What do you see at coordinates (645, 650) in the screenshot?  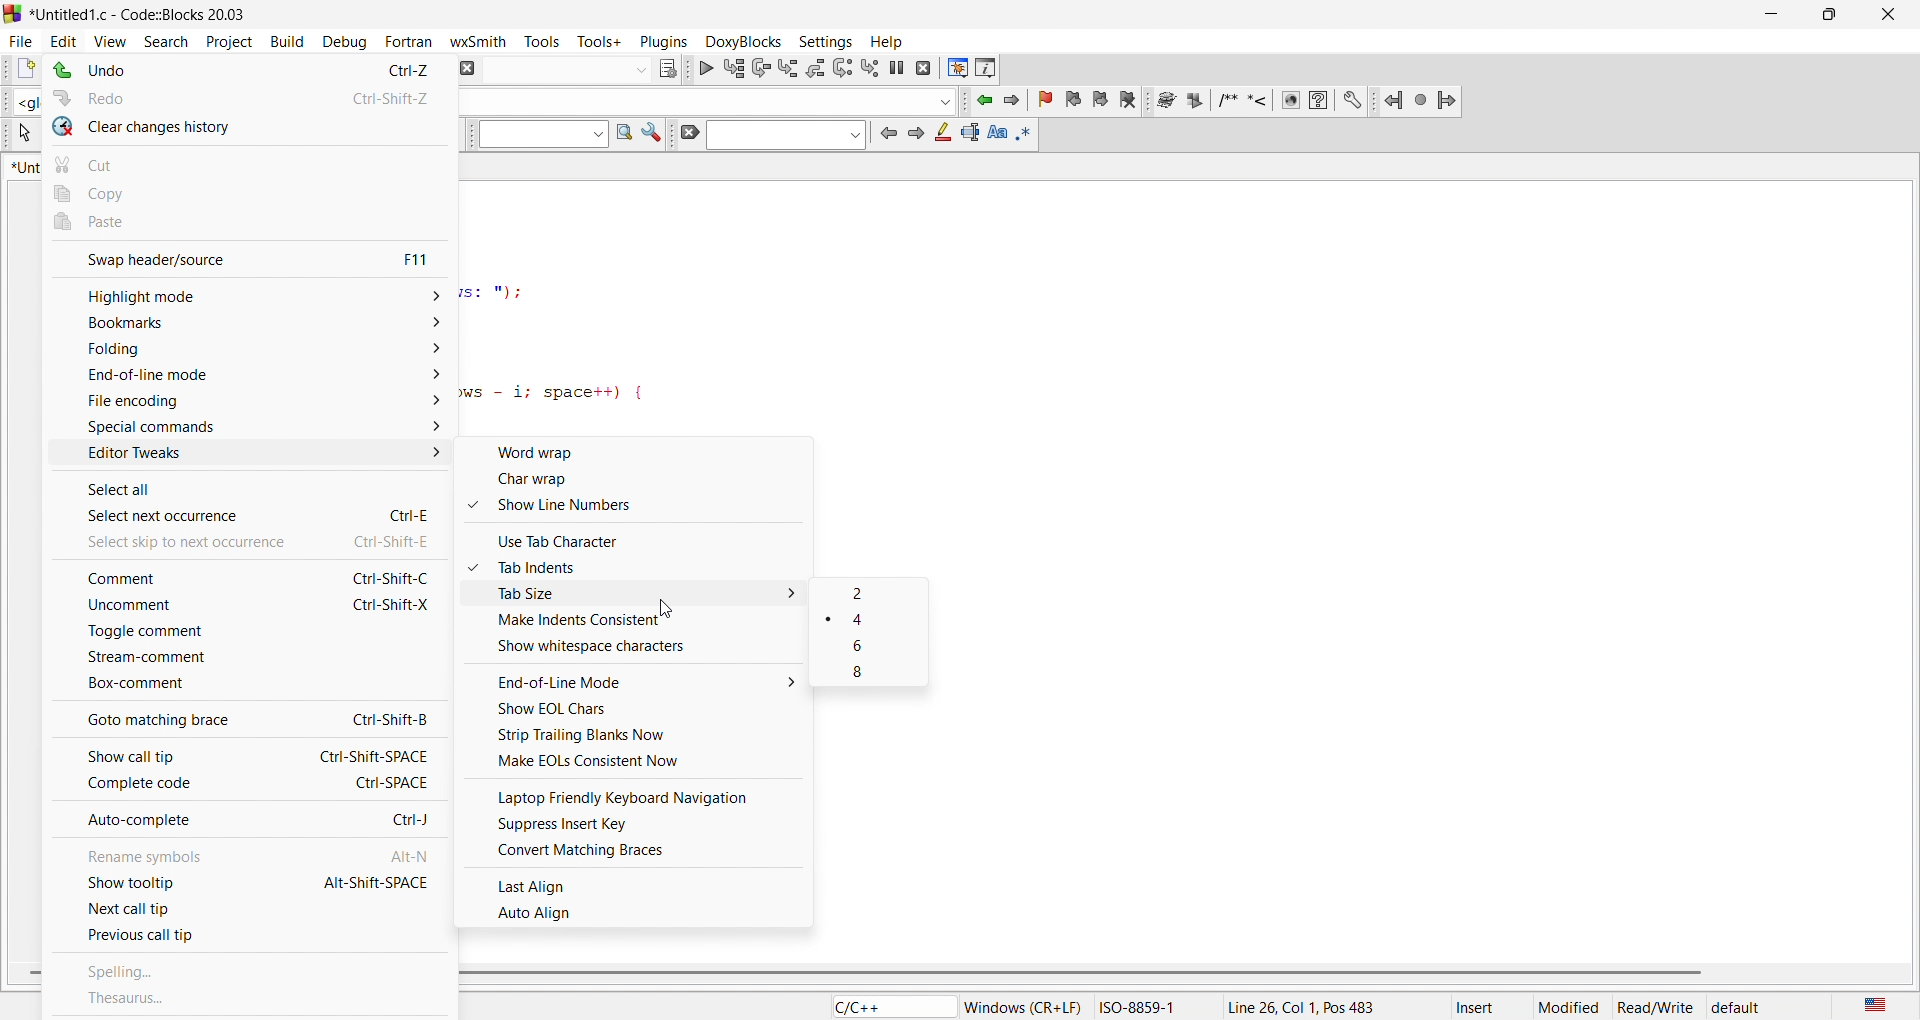 I see `show whitespace characters` at bounding box center [645, 650].